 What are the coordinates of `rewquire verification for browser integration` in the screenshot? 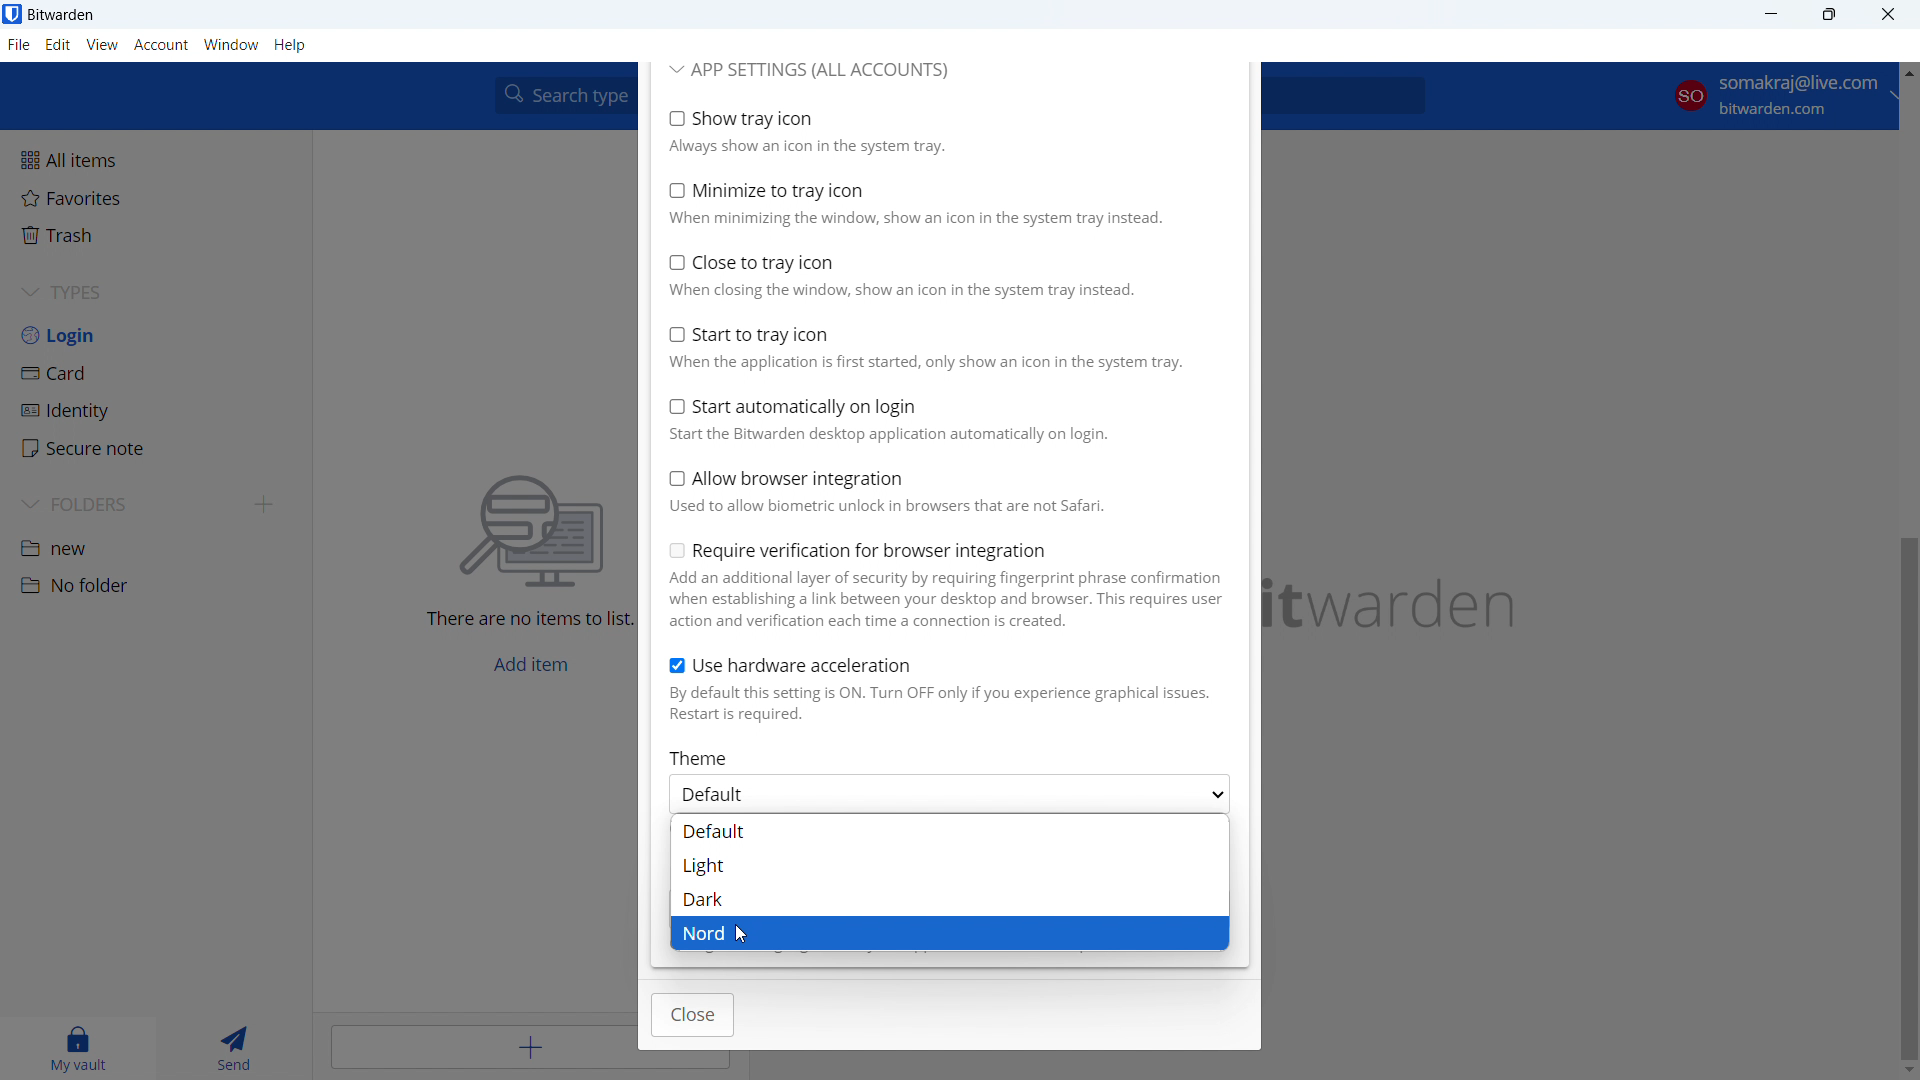 It's located at (945, 585).